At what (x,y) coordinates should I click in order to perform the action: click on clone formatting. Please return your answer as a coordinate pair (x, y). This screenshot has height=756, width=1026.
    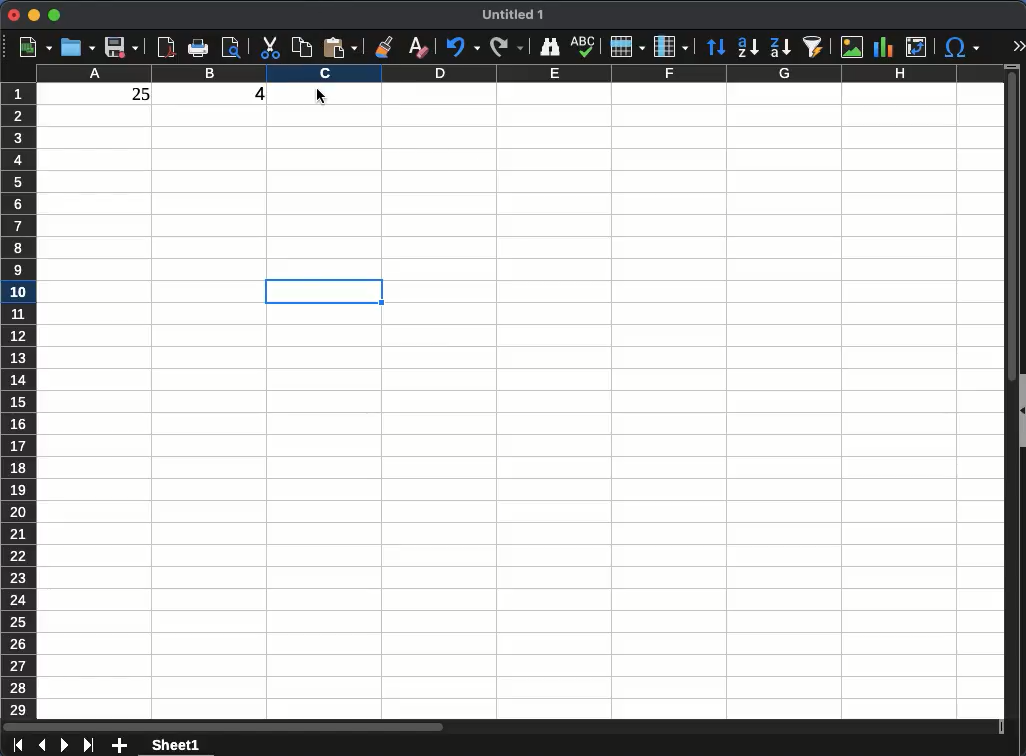
    Looking at the image, I should click on (383, 46).